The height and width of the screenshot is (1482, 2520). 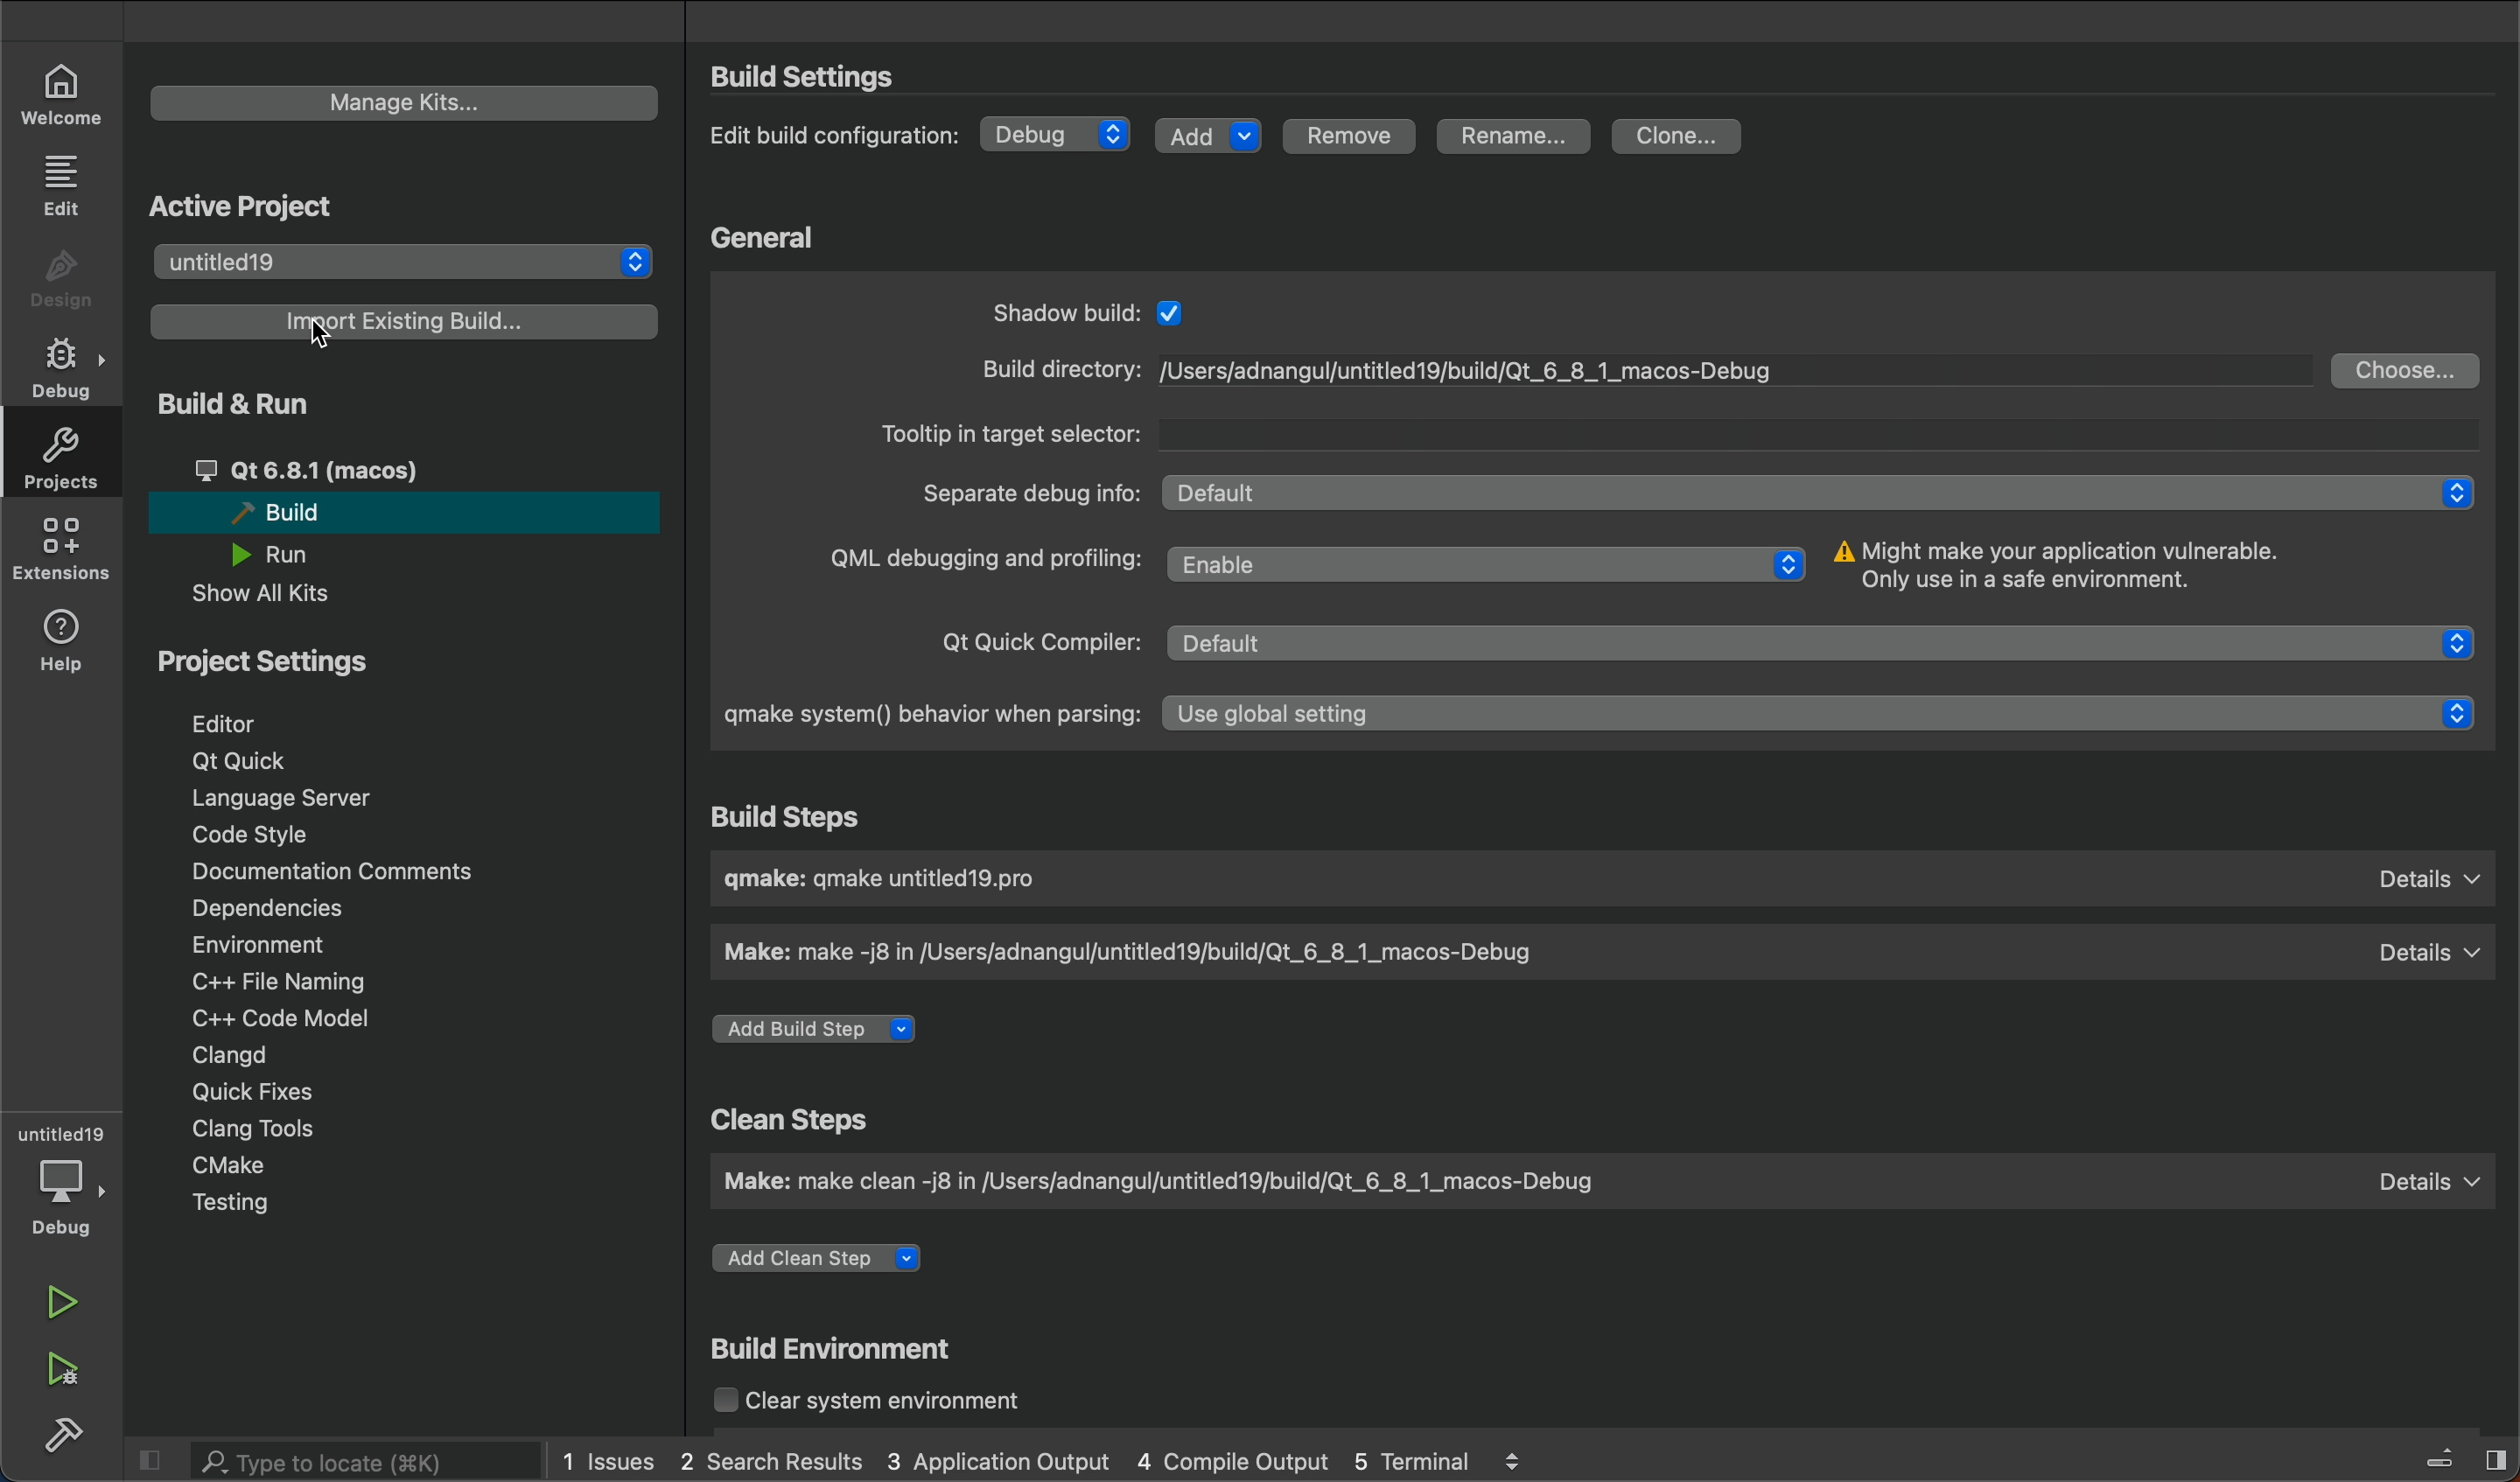 What do you see at coordinates (1639, 368) in the screenshot?
I see `build directory ` at bounding box center [1639, 368].